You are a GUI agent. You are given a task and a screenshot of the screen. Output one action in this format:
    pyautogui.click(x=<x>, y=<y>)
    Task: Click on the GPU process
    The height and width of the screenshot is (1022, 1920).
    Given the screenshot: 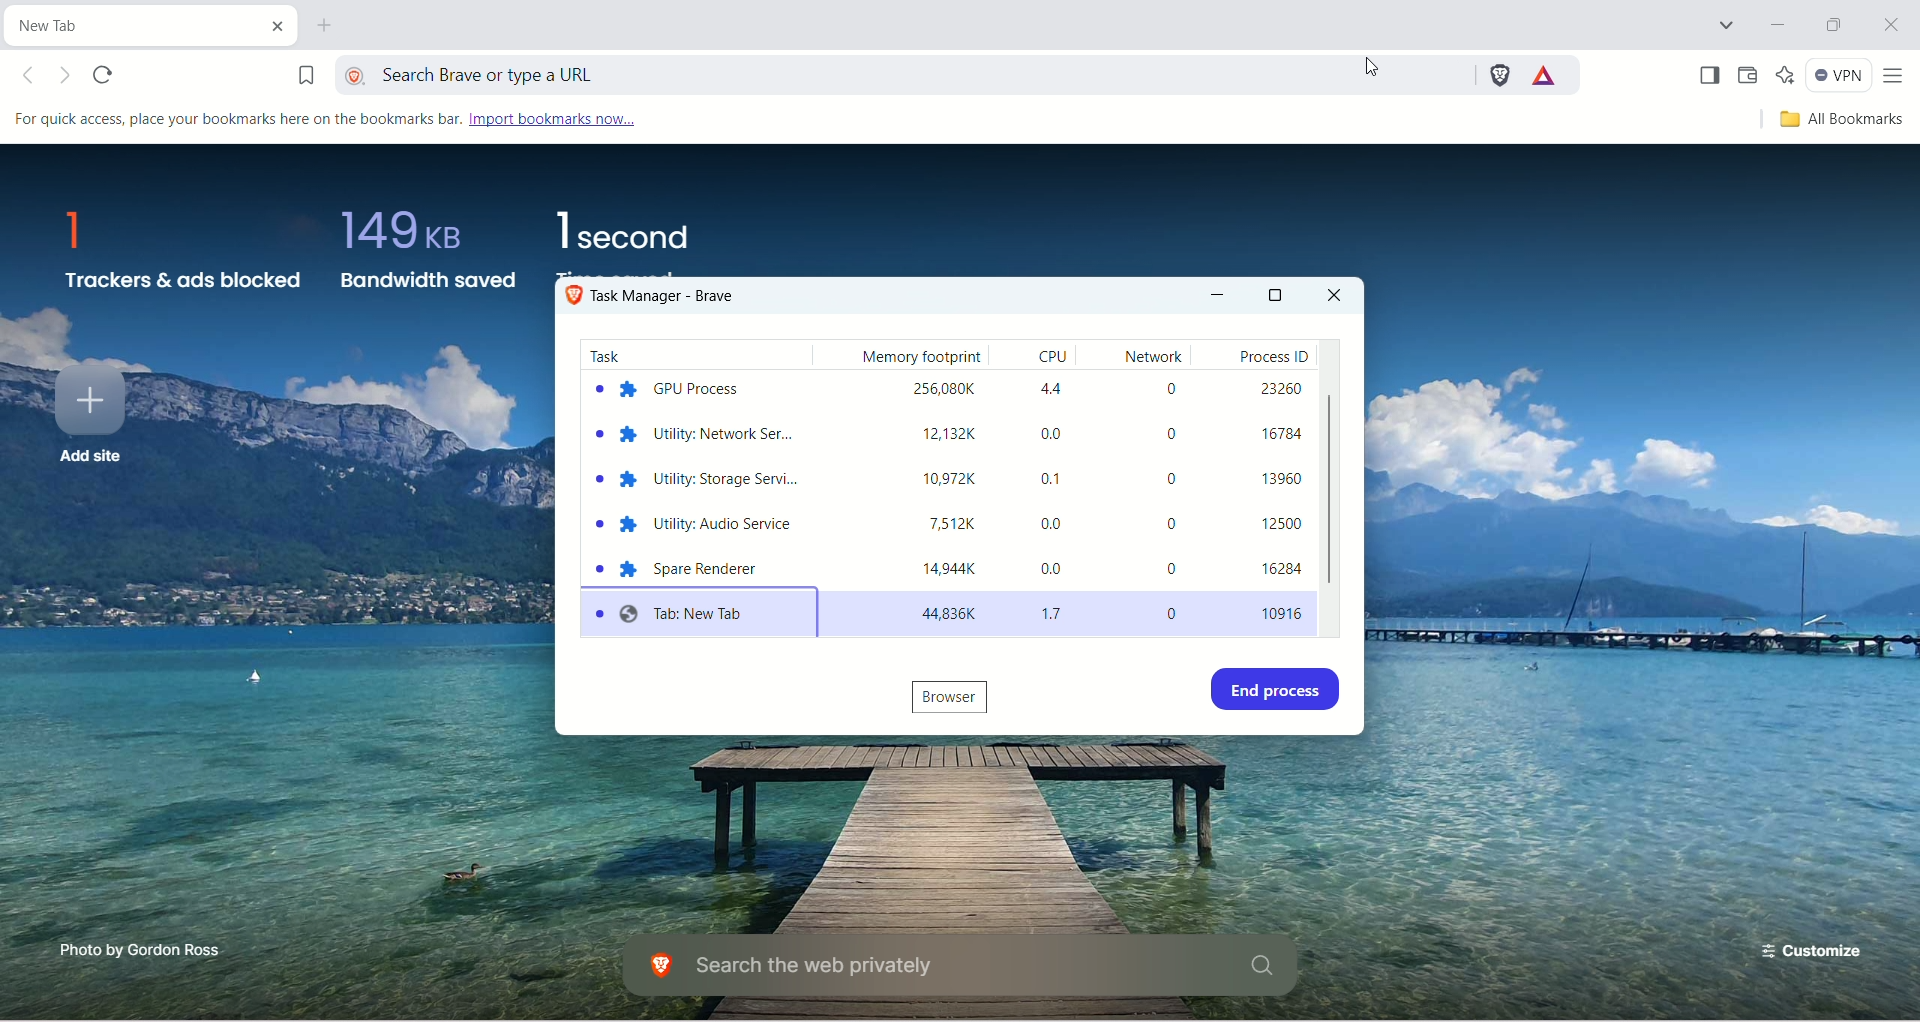 What is the action you would take?
    pyautogui.click(x=673, y=388)
    